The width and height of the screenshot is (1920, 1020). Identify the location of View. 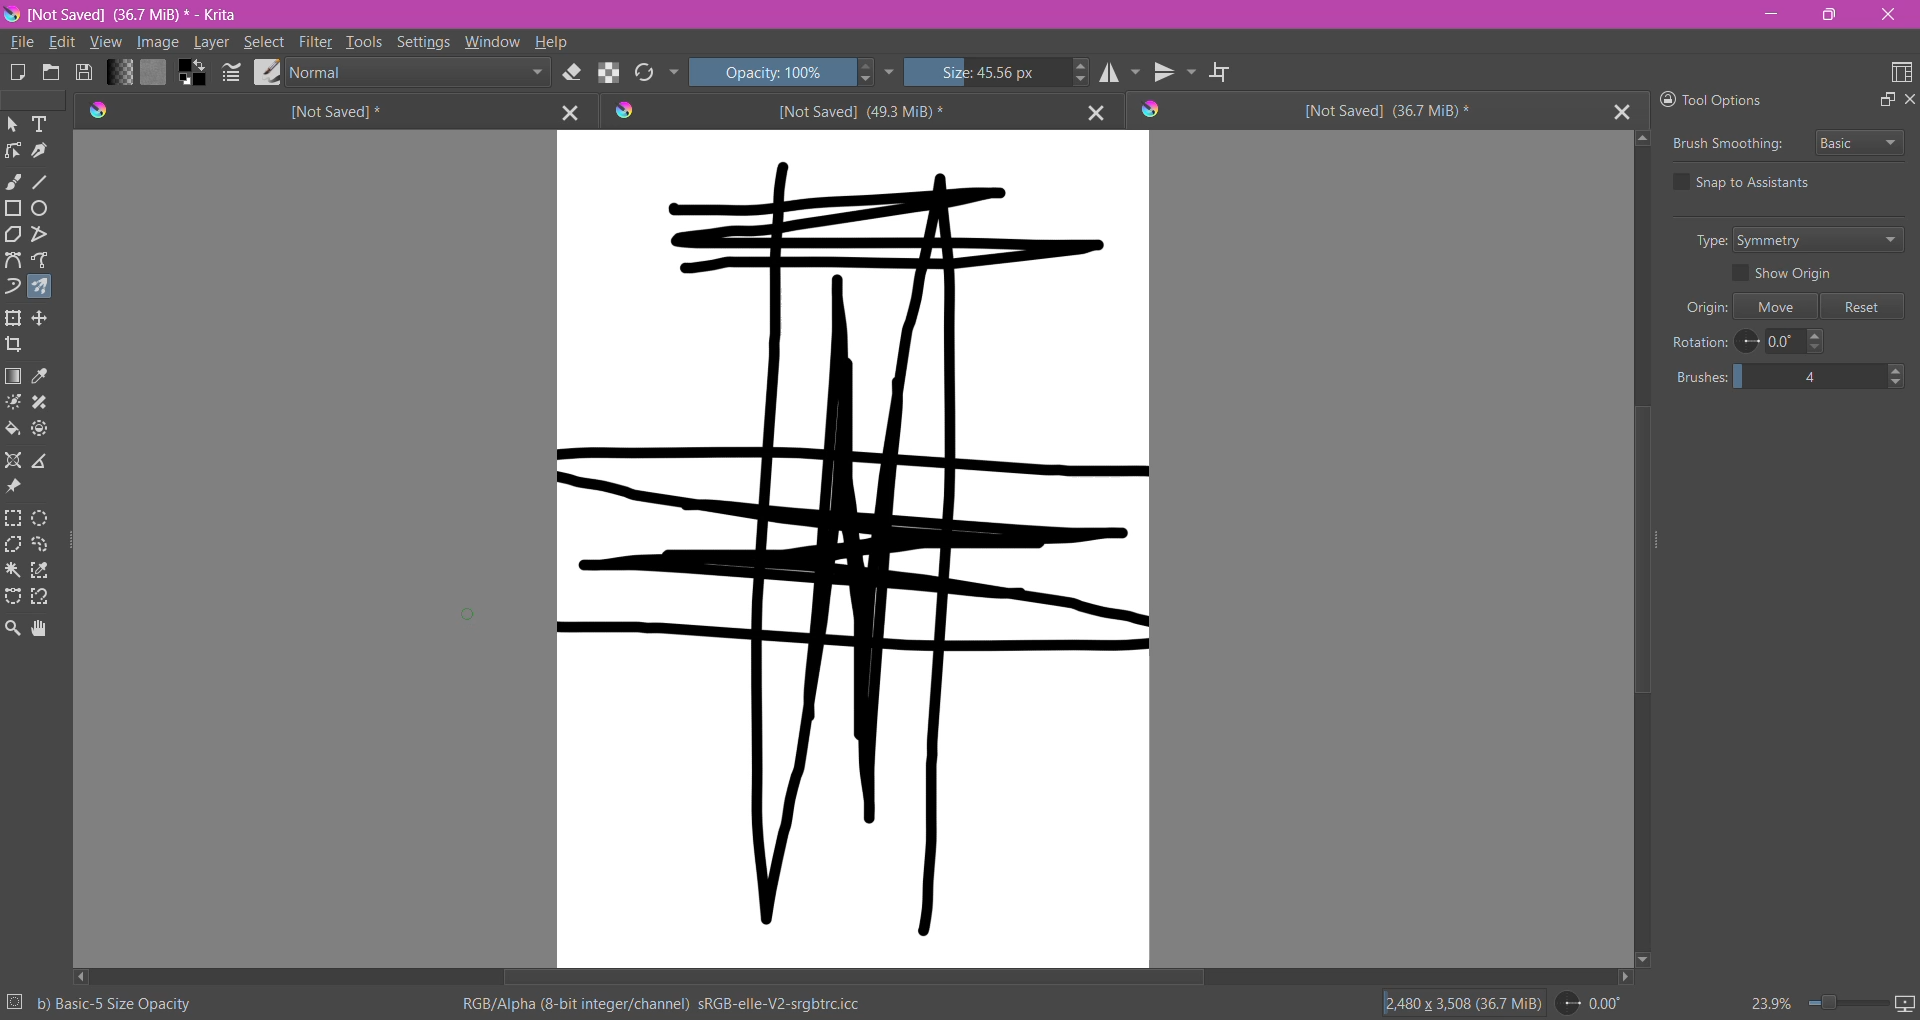
(104, 44).